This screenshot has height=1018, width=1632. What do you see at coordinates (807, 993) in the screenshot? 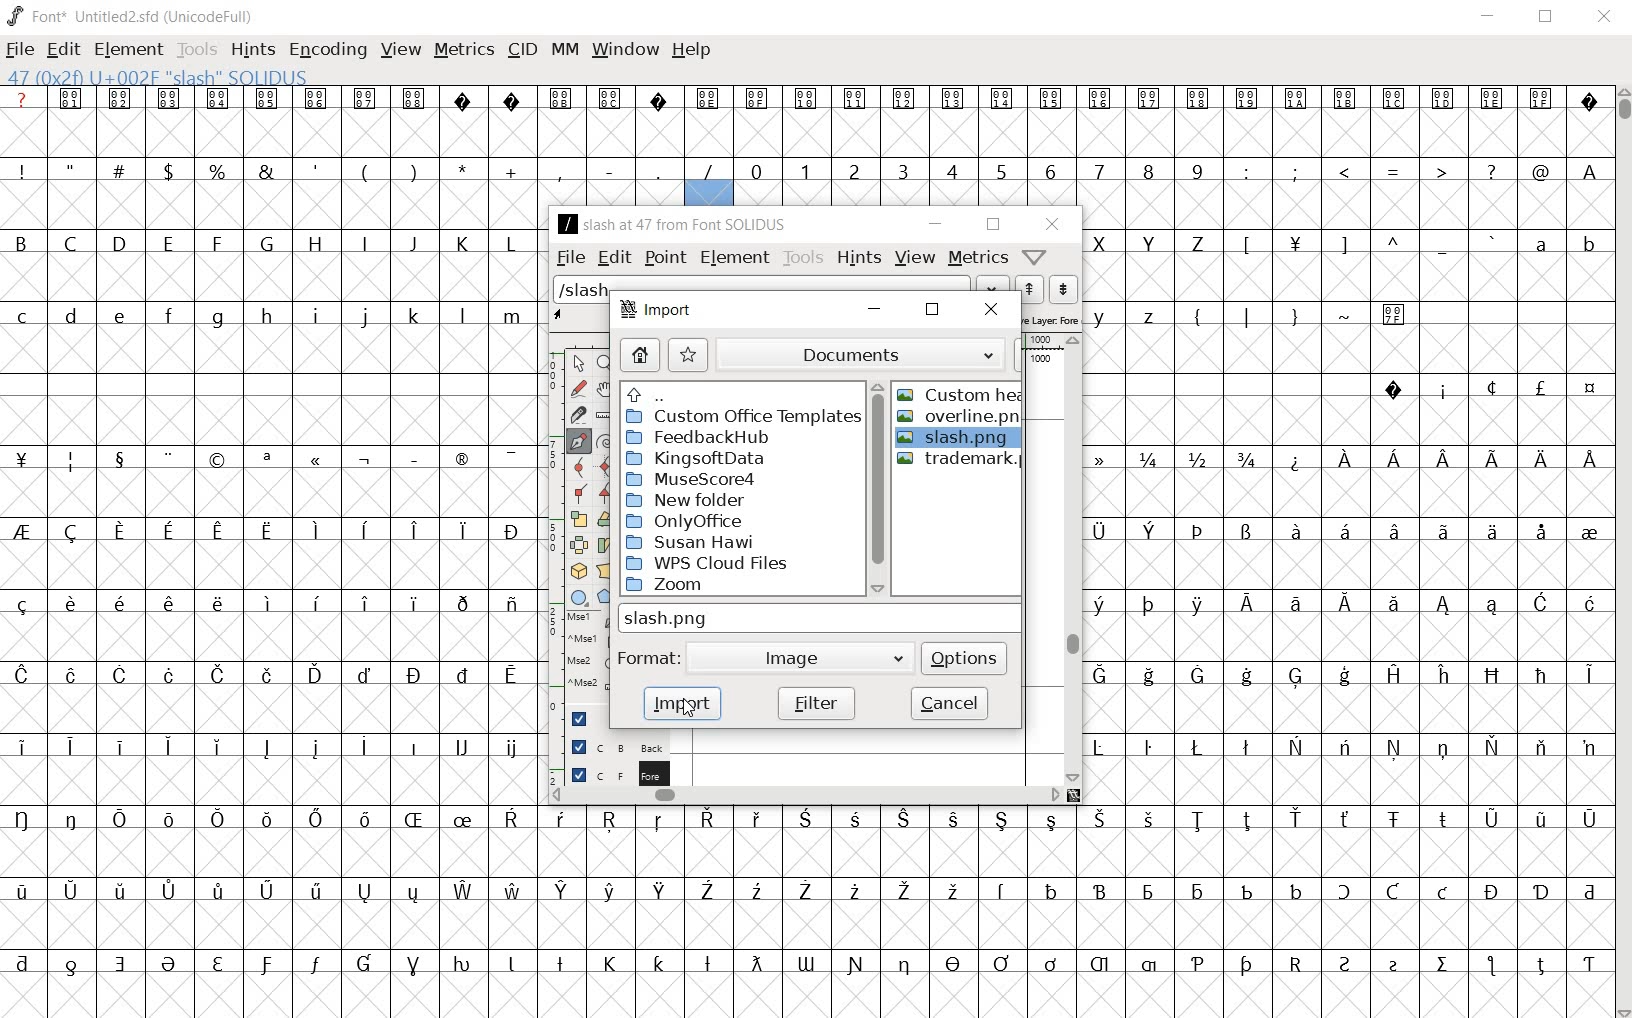
I see `empty cells` at bounding box center [807, 993].